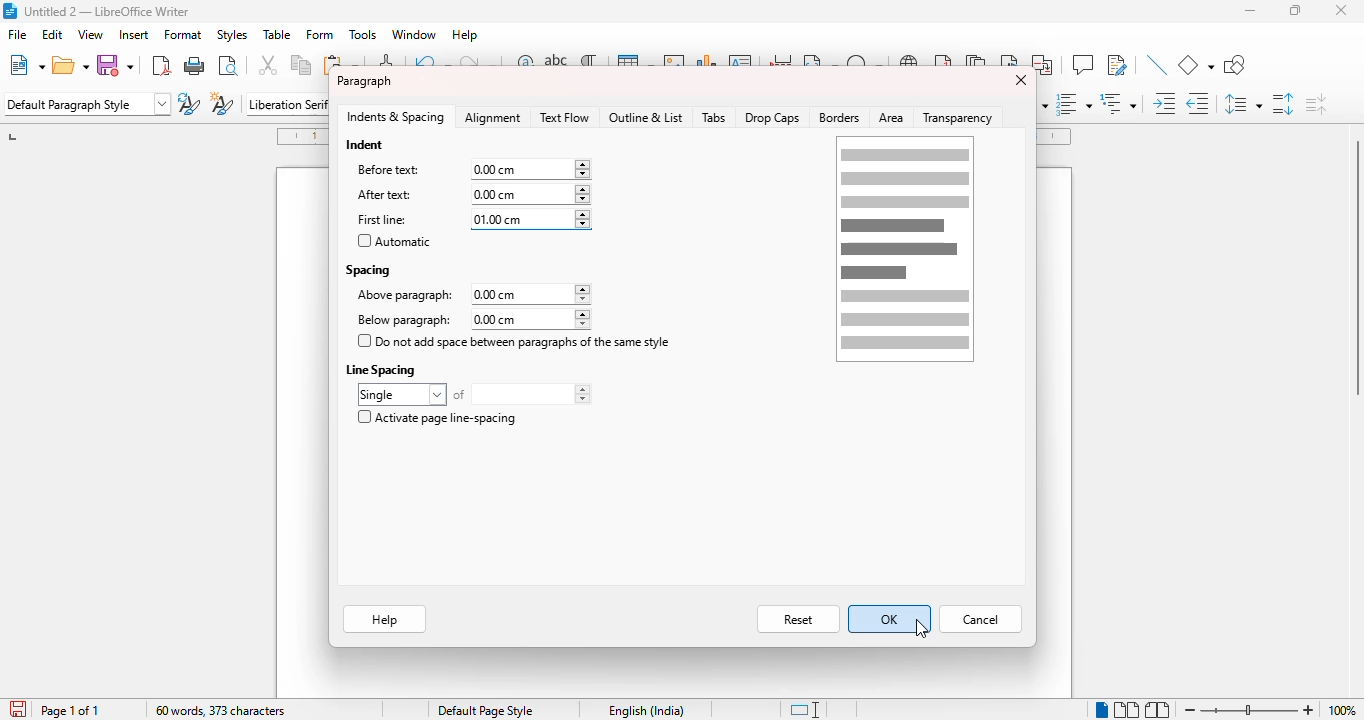 Image resolution: width=1364 pixels, height=720 pixels. I want to click on copy, so click(302, 65).